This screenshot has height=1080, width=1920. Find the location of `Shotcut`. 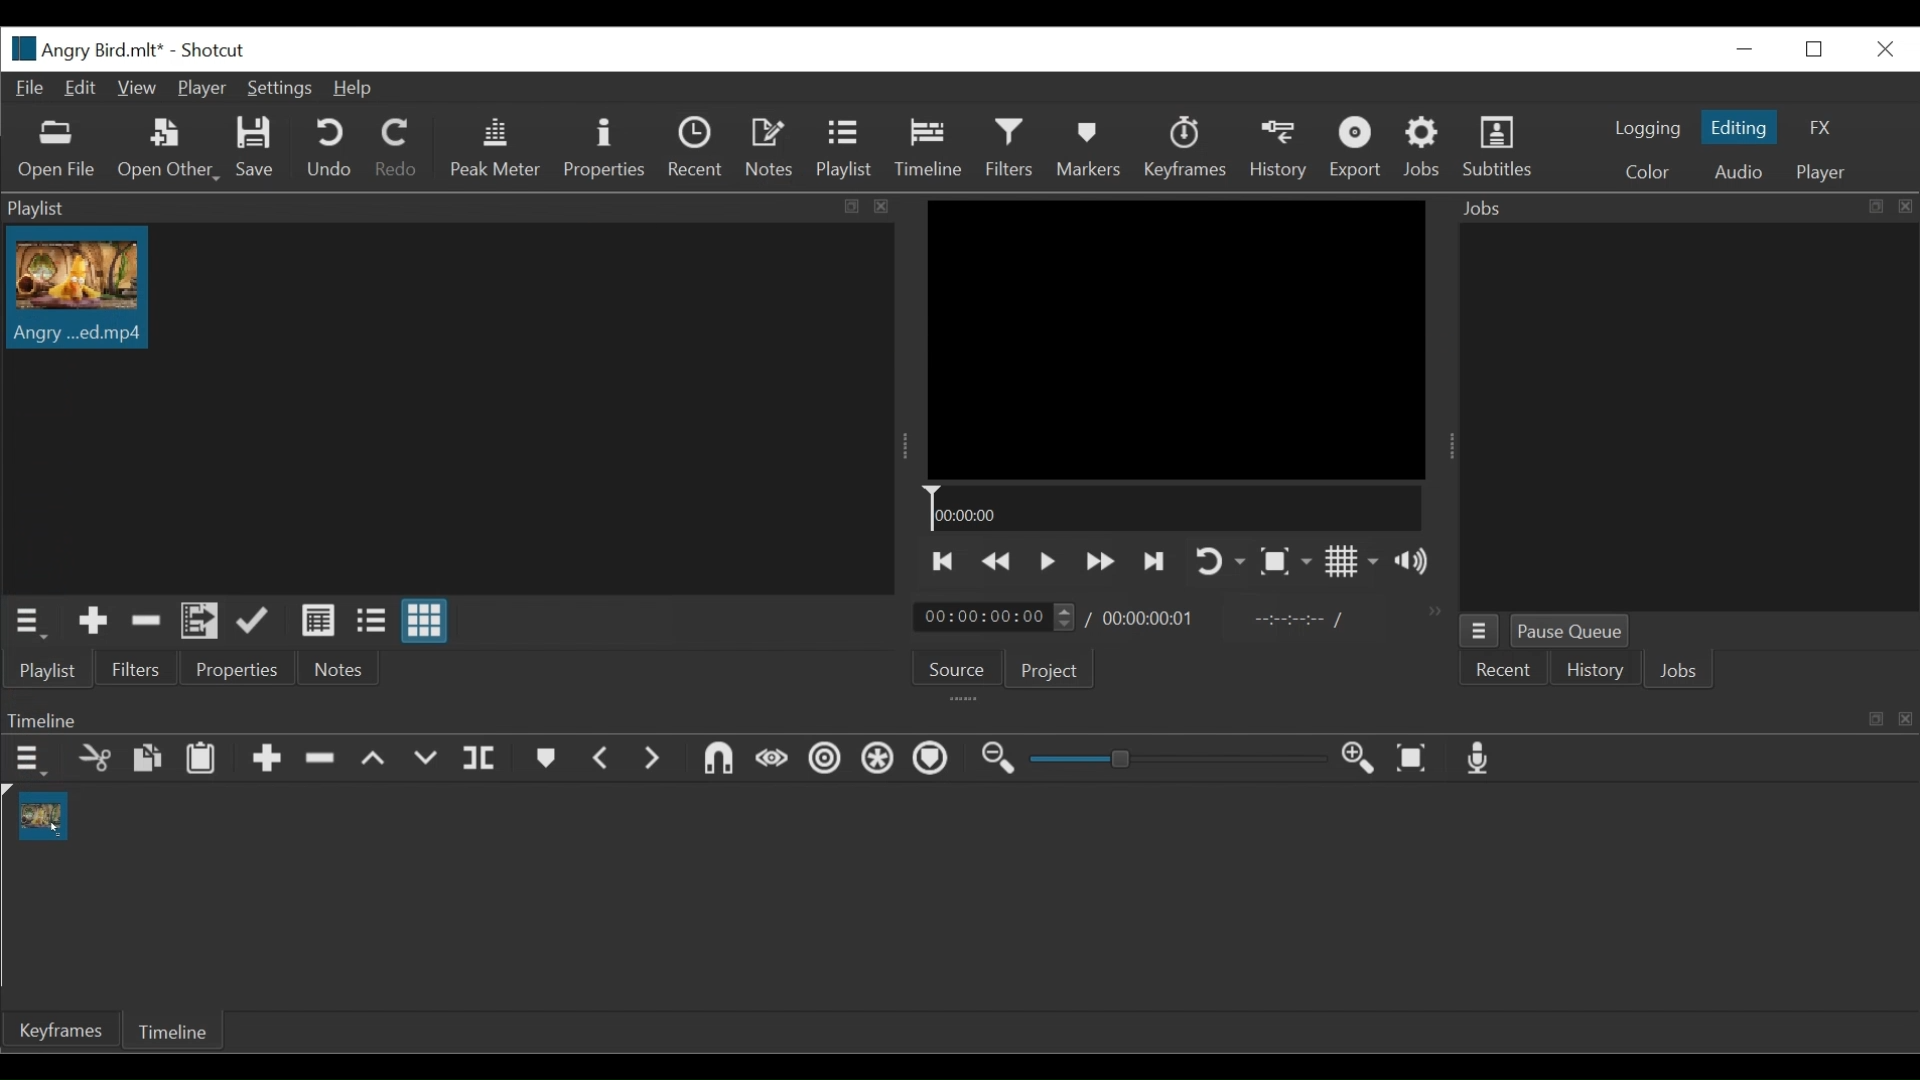

Shotcut is located at coordinates (212, 50).